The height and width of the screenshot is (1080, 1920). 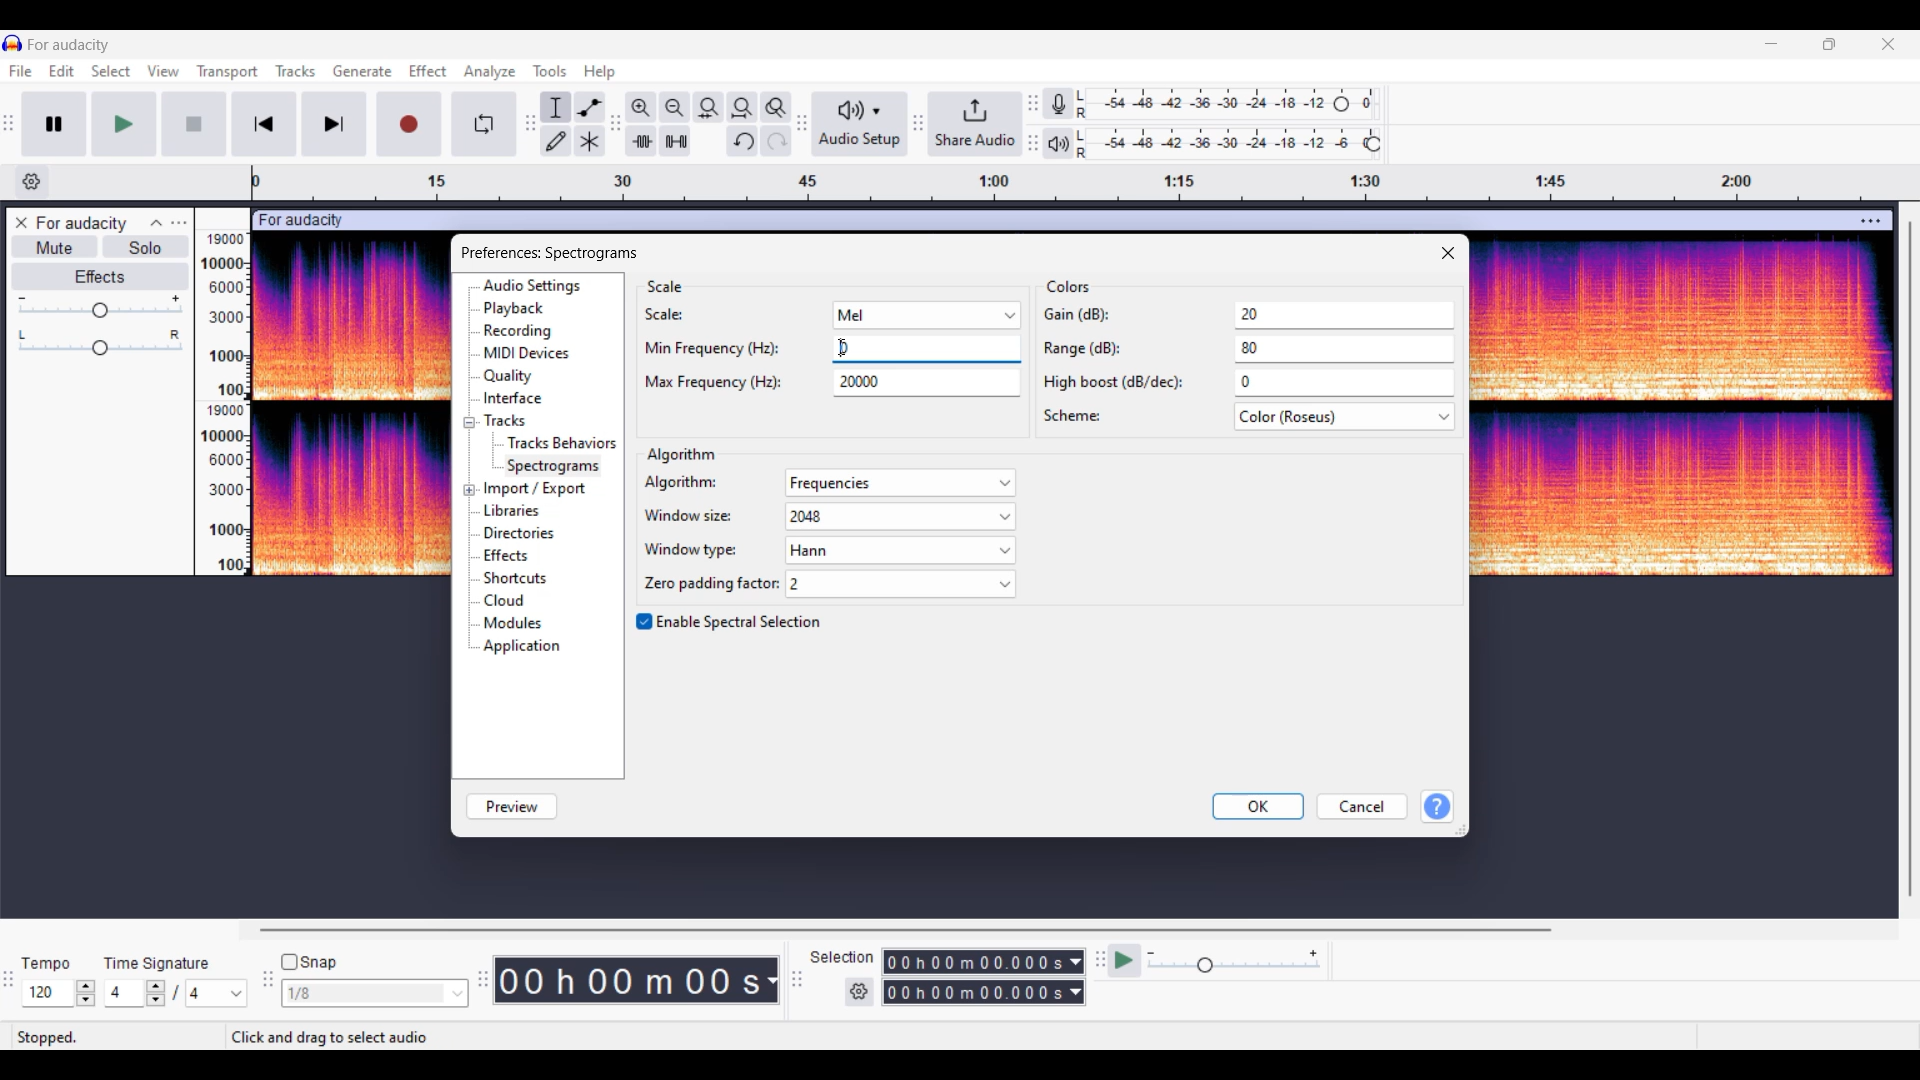 I want to click on Edit menu, so click(x=61, y=71).